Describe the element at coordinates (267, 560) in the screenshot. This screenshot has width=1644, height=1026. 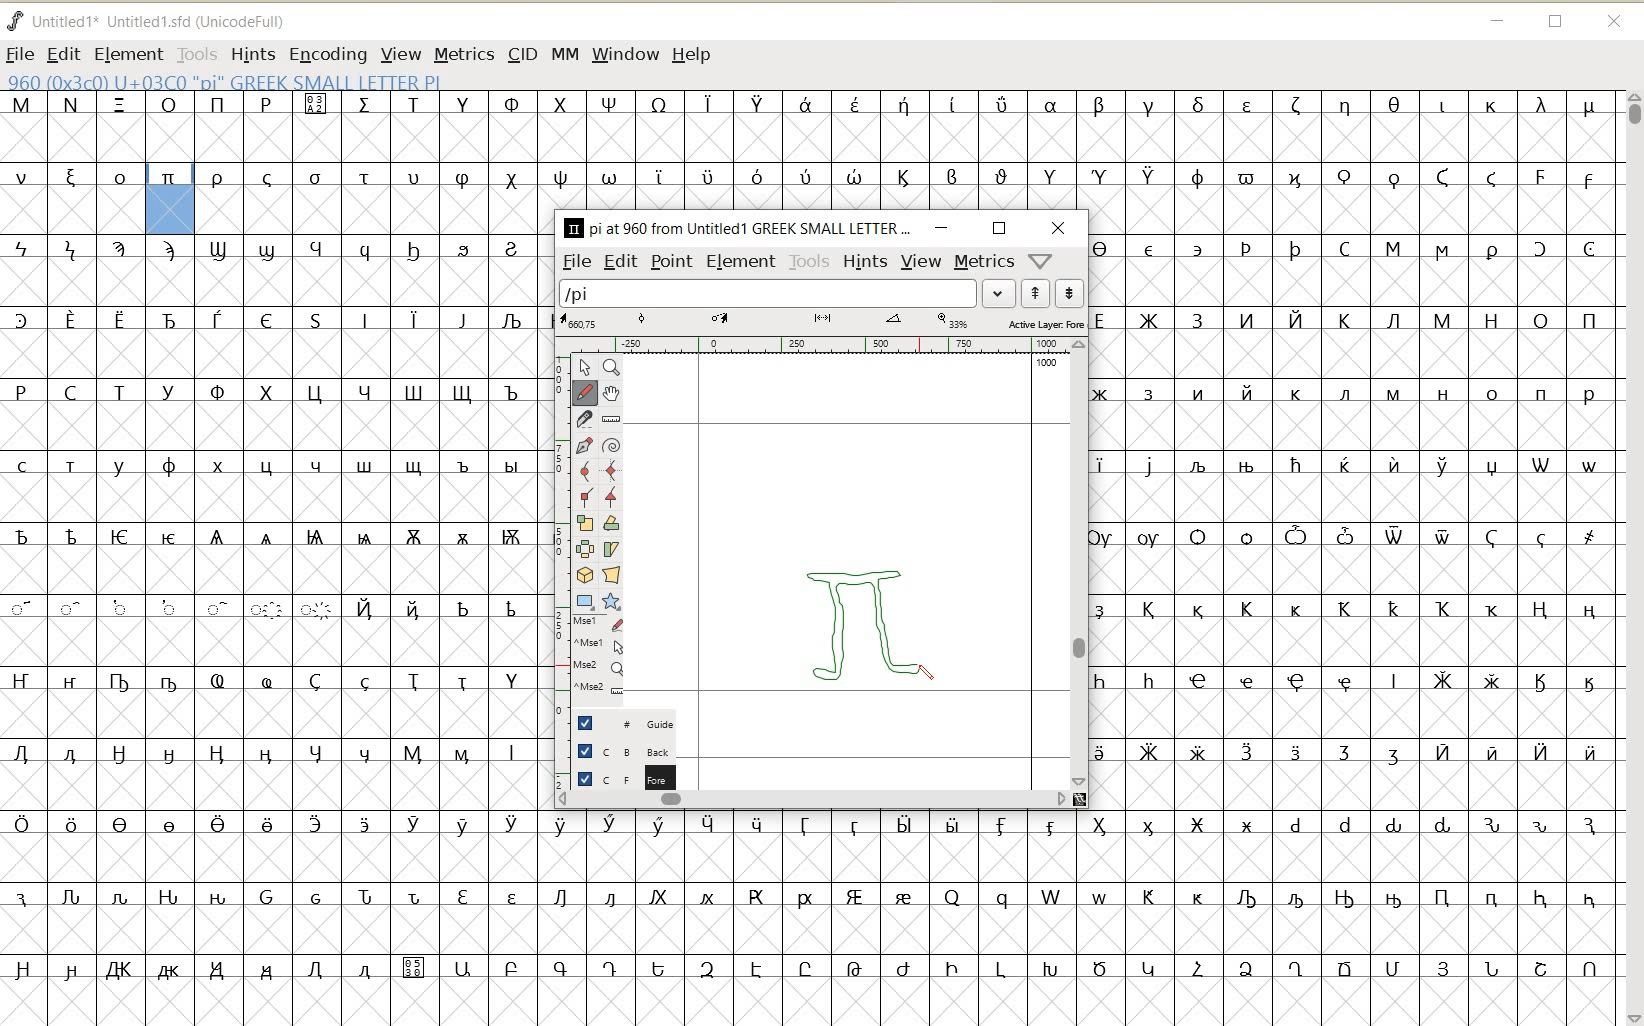
I see `Glyph characters and numbers` at that location.